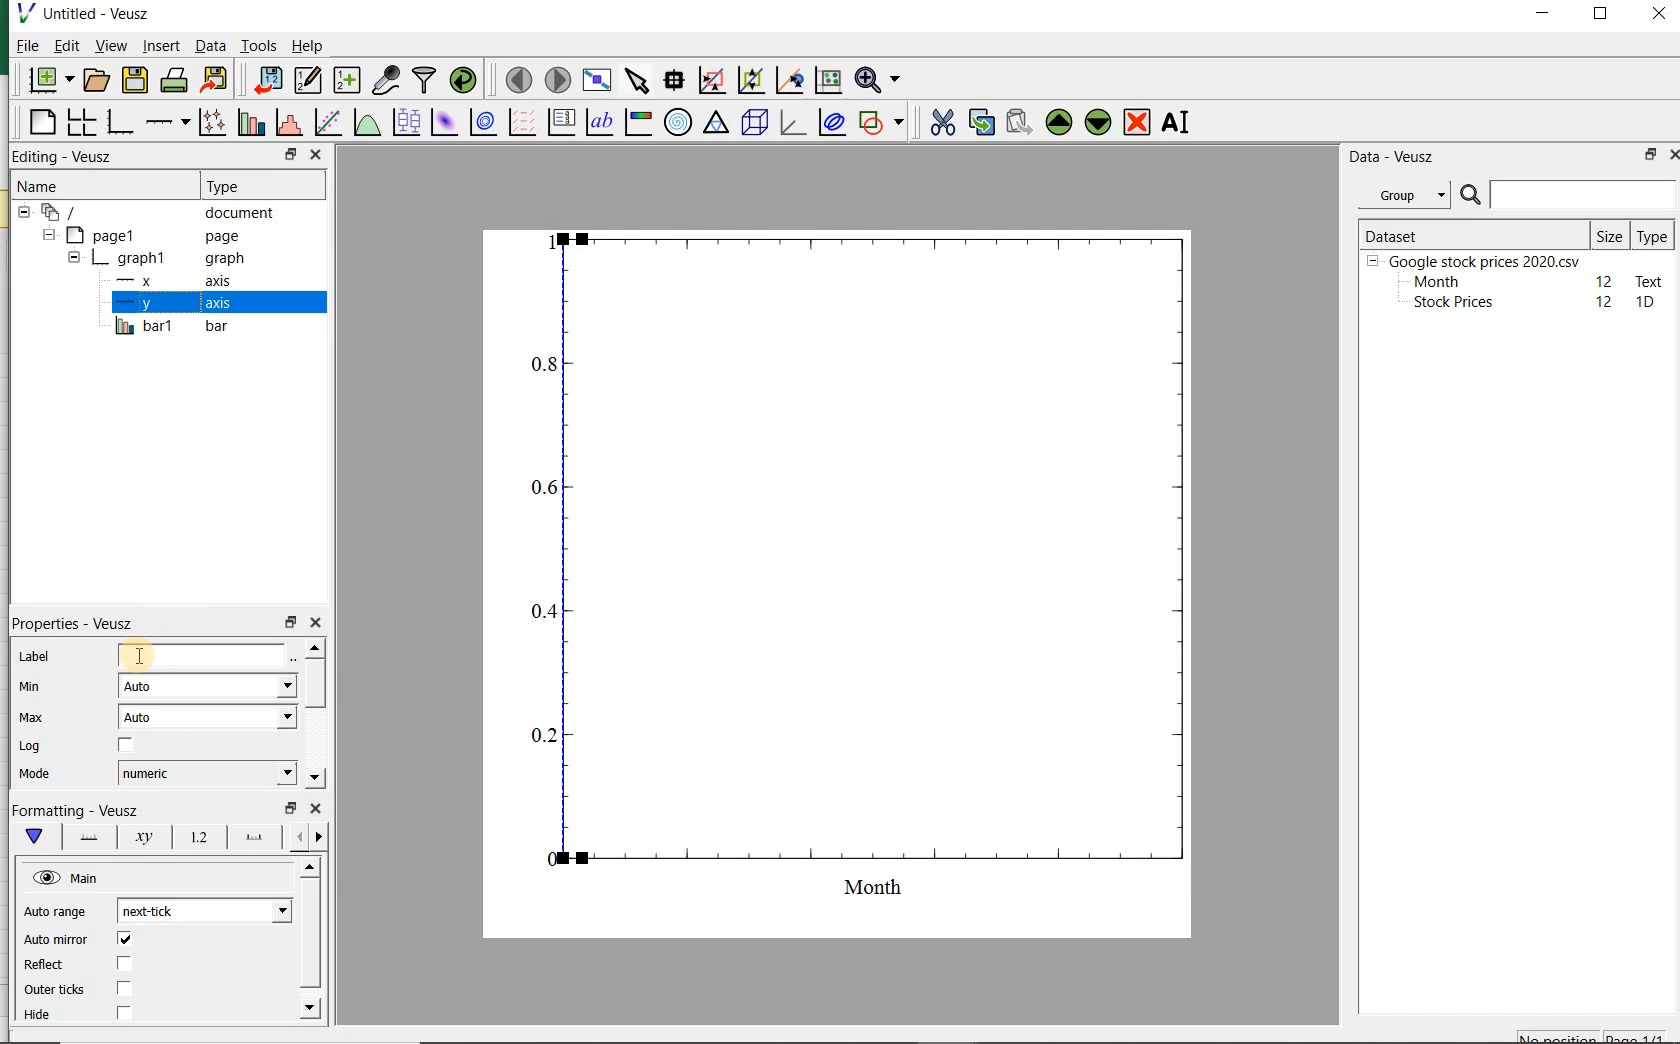 This screenshot has width=1680, height=1044. I want to click on Data - Veusz, so click(1393, 156).